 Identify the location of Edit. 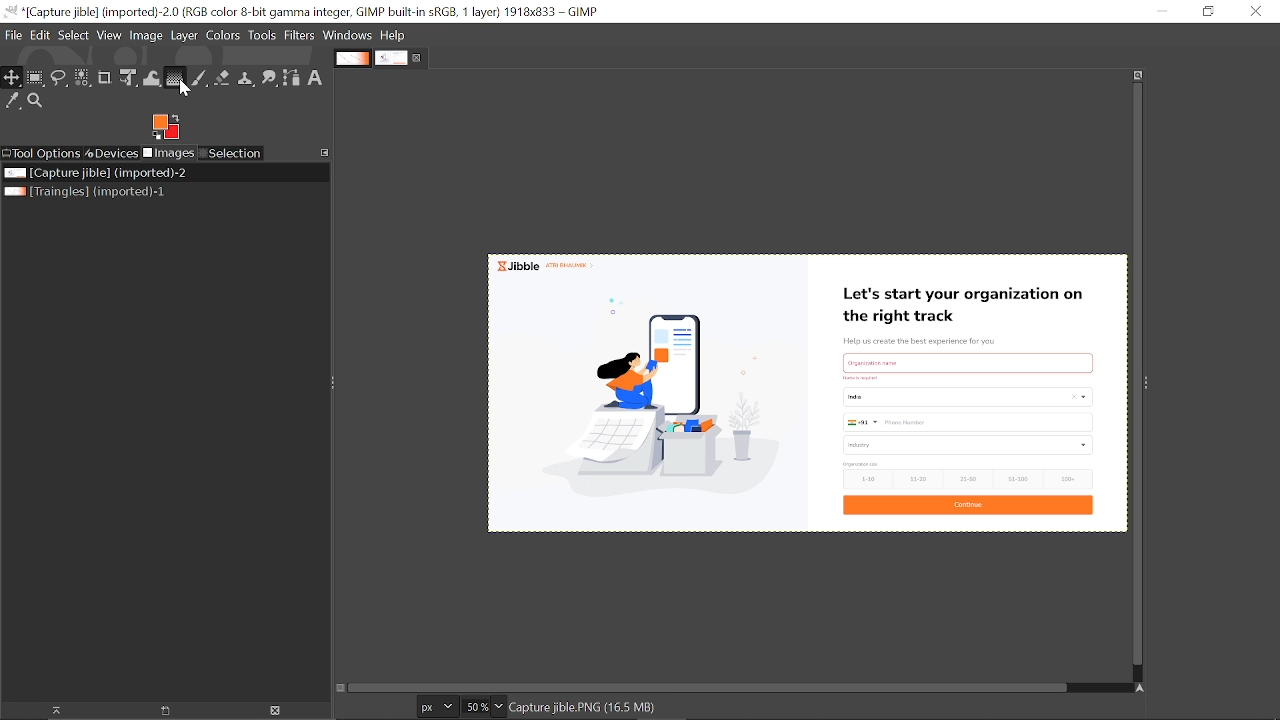
(39, 35).